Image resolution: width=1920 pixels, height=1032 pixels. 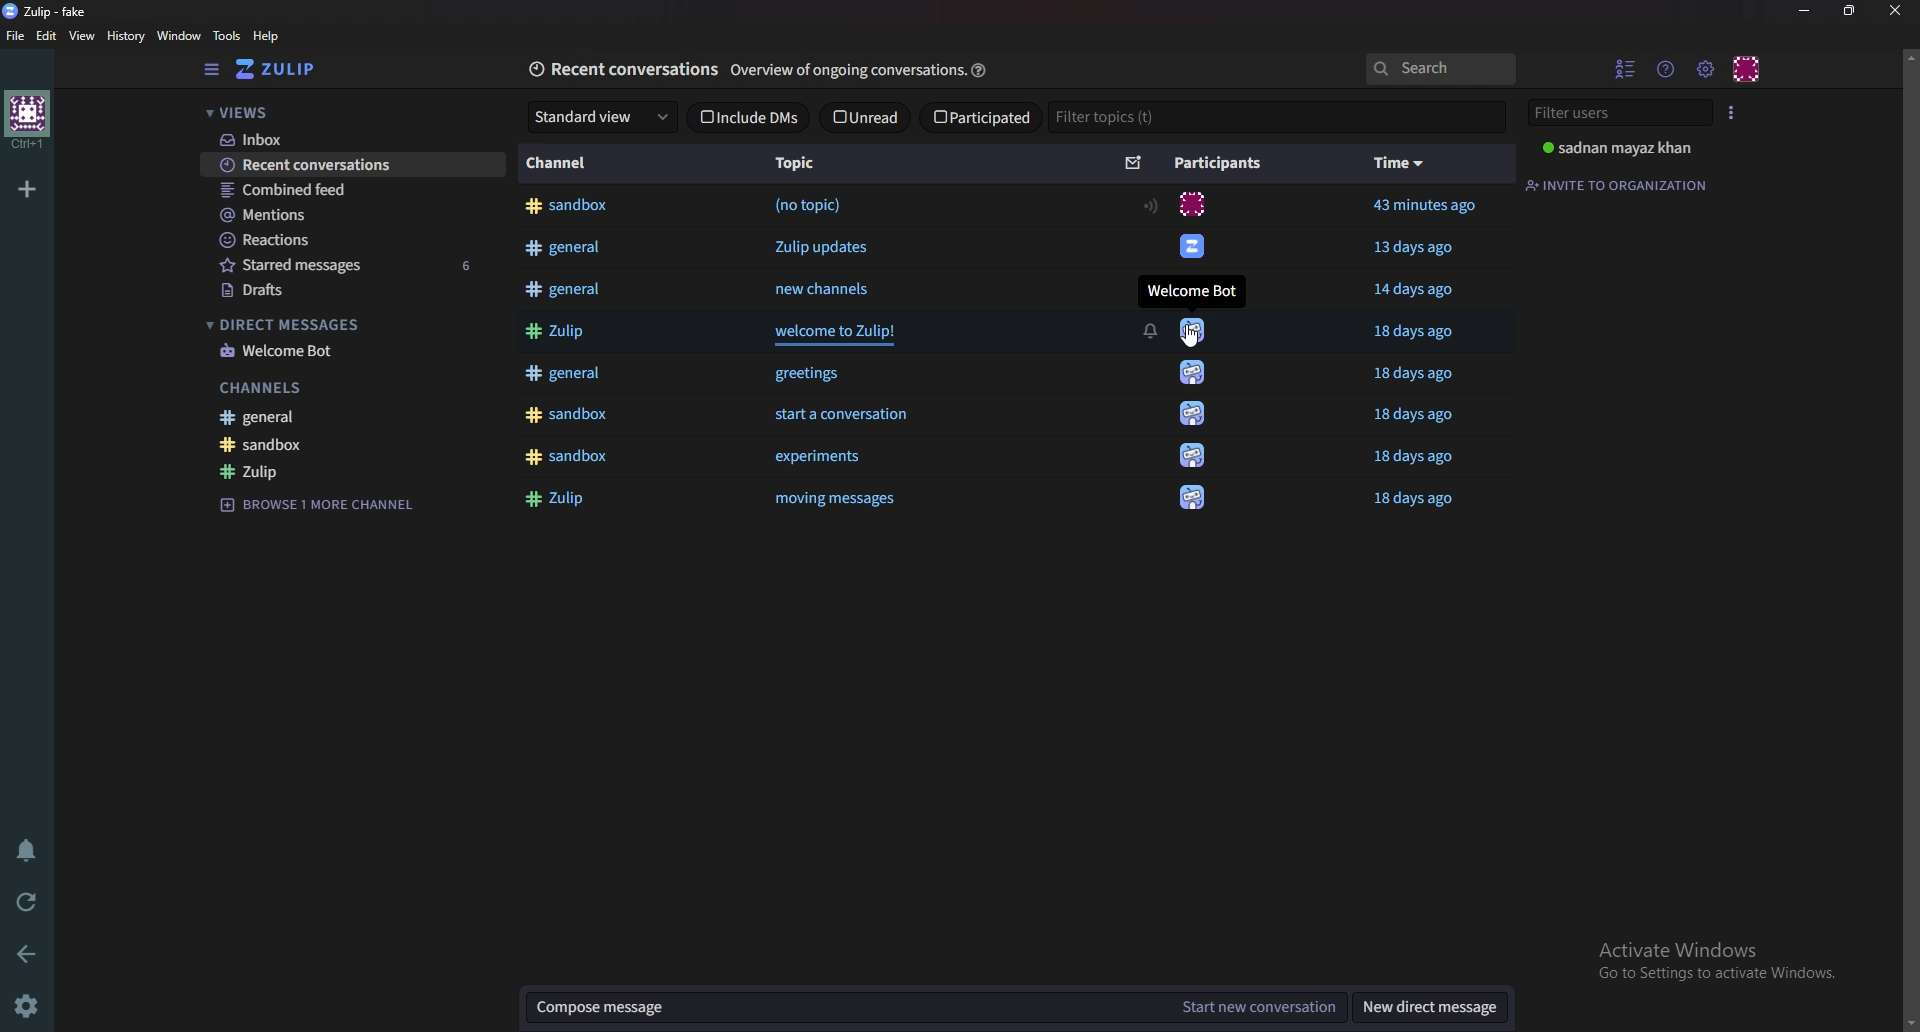 I want to click on icon, so click(x=1193, y=375).